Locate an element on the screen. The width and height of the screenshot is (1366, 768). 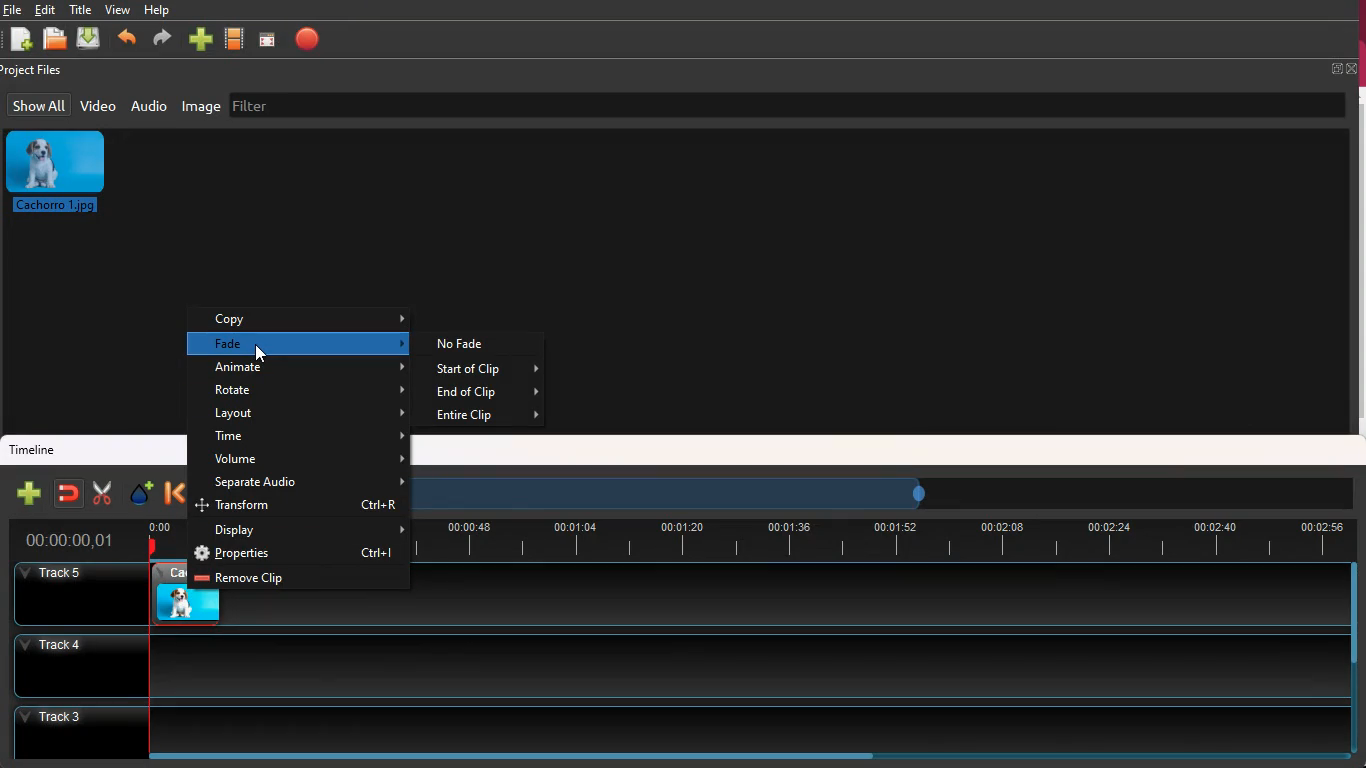
track5 is located at coordinates (72, 592).